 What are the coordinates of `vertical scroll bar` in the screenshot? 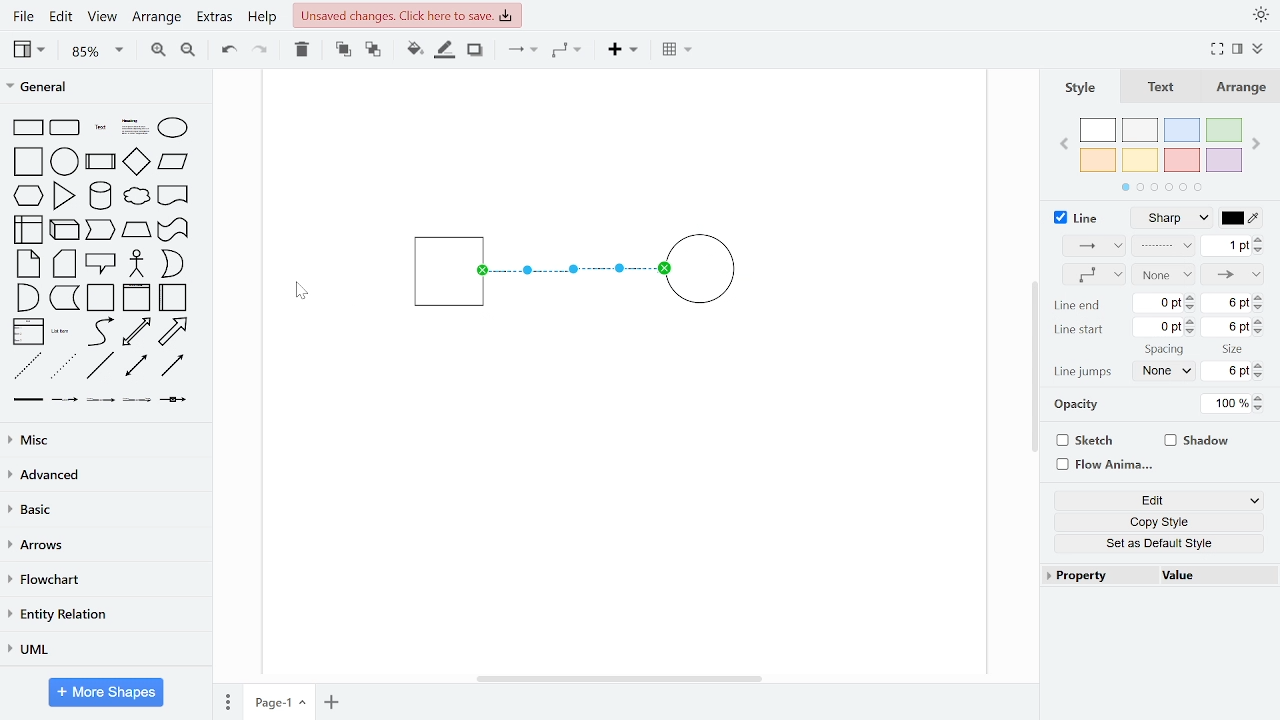 It's located at (1034, 368).